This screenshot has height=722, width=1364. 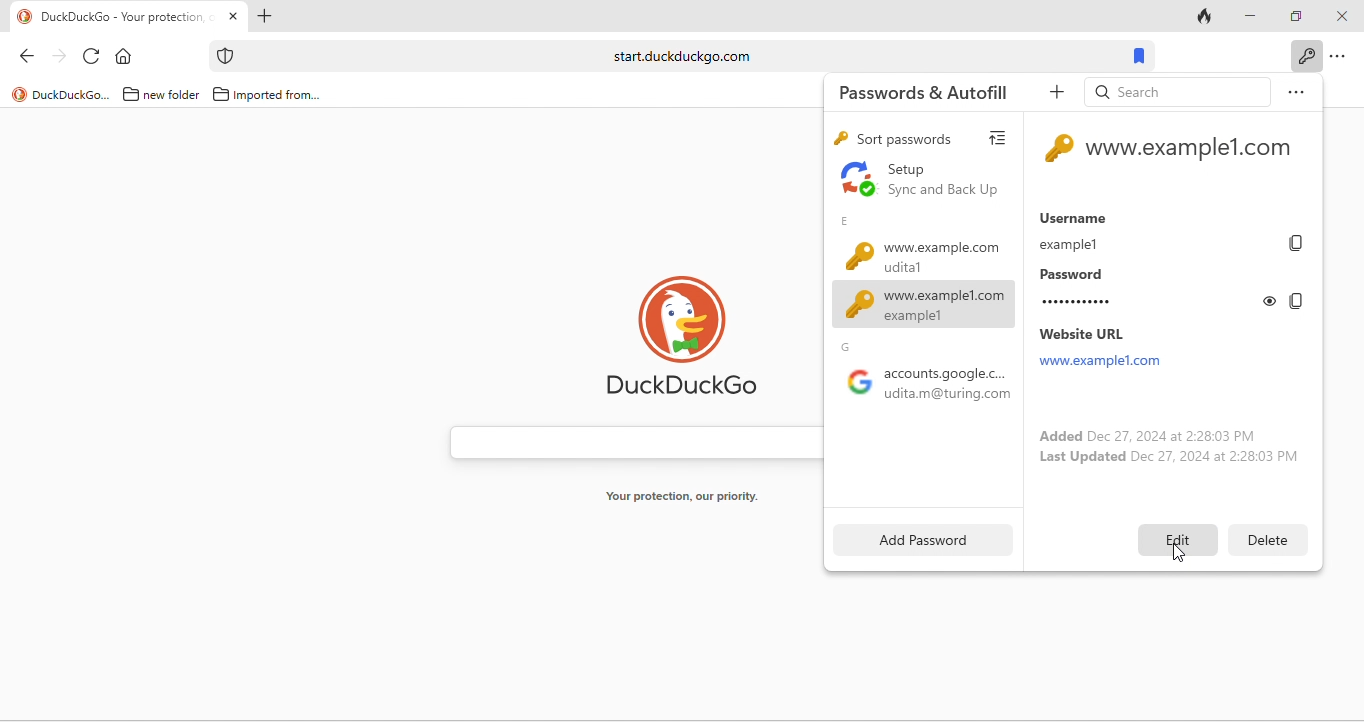 What do you see at coordinates (1295, 243) in the screenshot?
I see `copy` at bounding box center [1295, 243].